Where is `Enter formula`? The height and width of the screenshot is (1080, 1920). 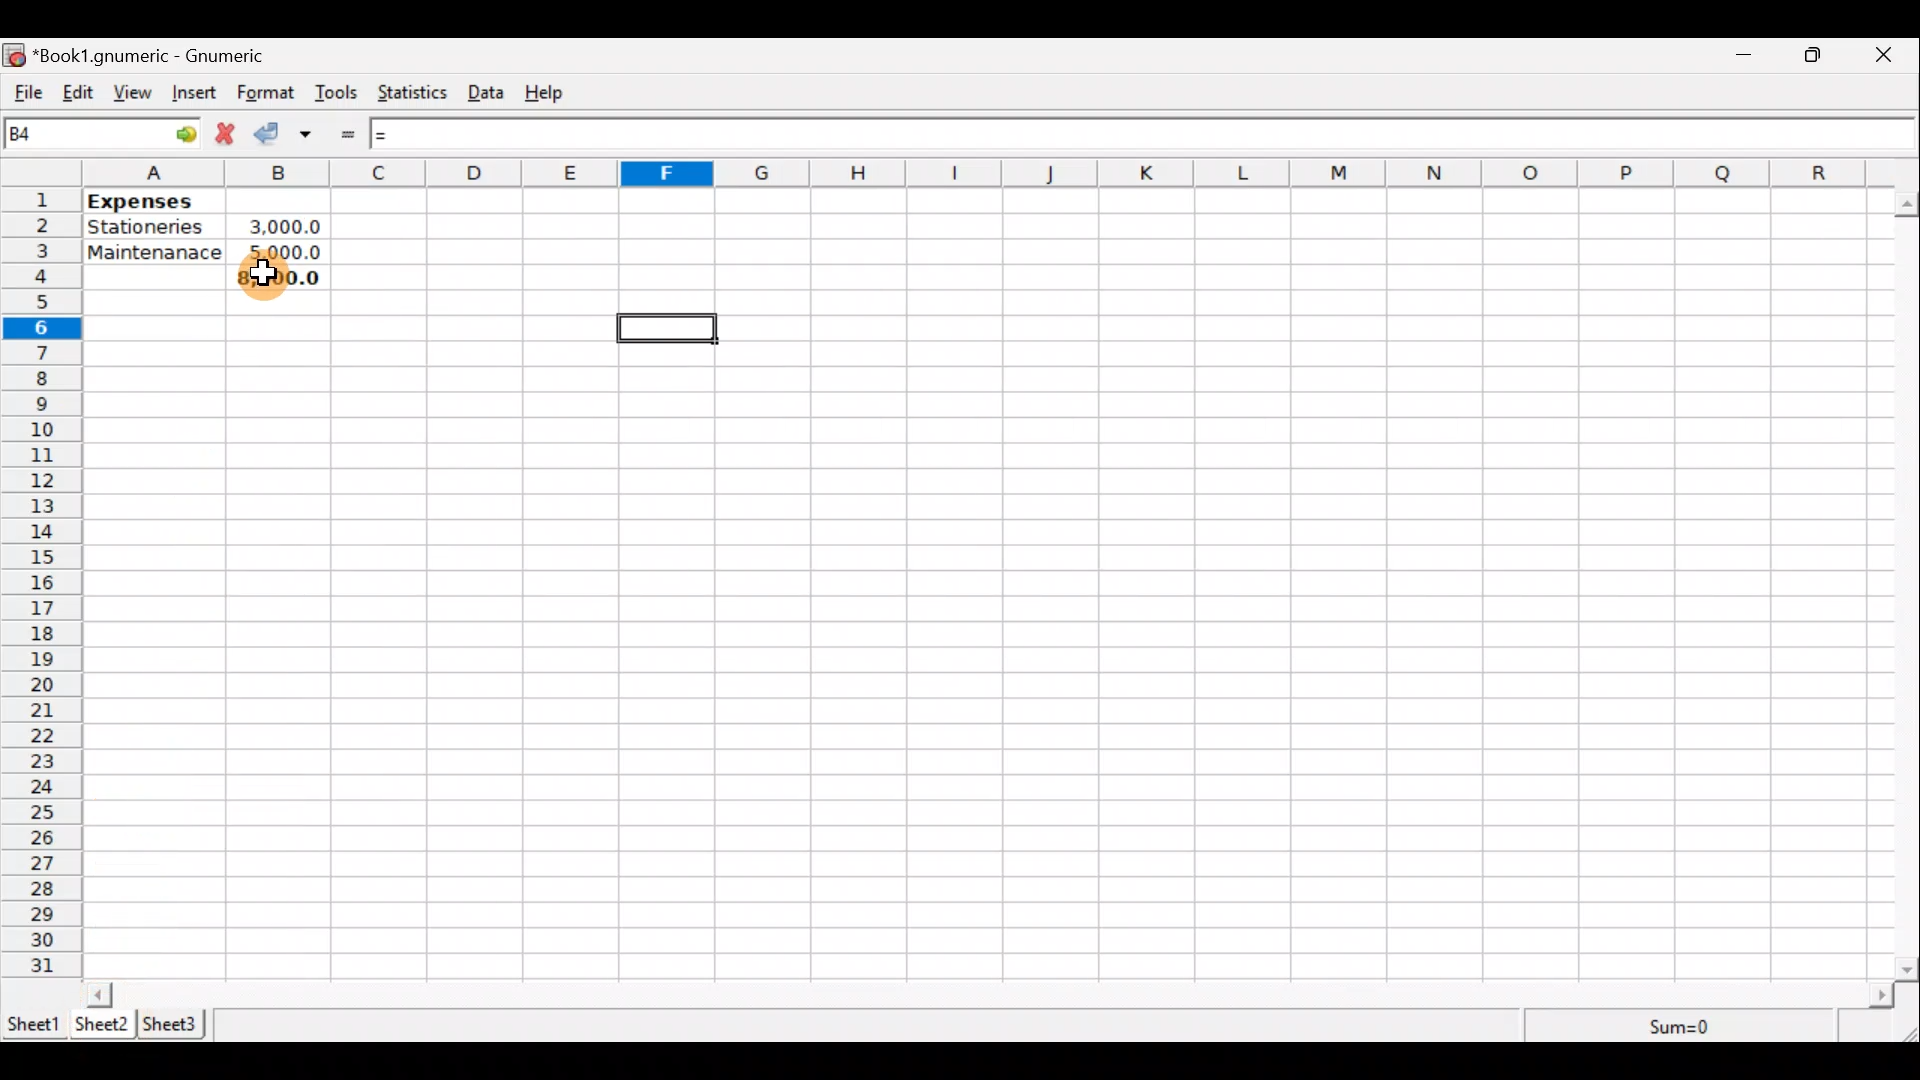
Enter formula is located at coordinates (353, 134).